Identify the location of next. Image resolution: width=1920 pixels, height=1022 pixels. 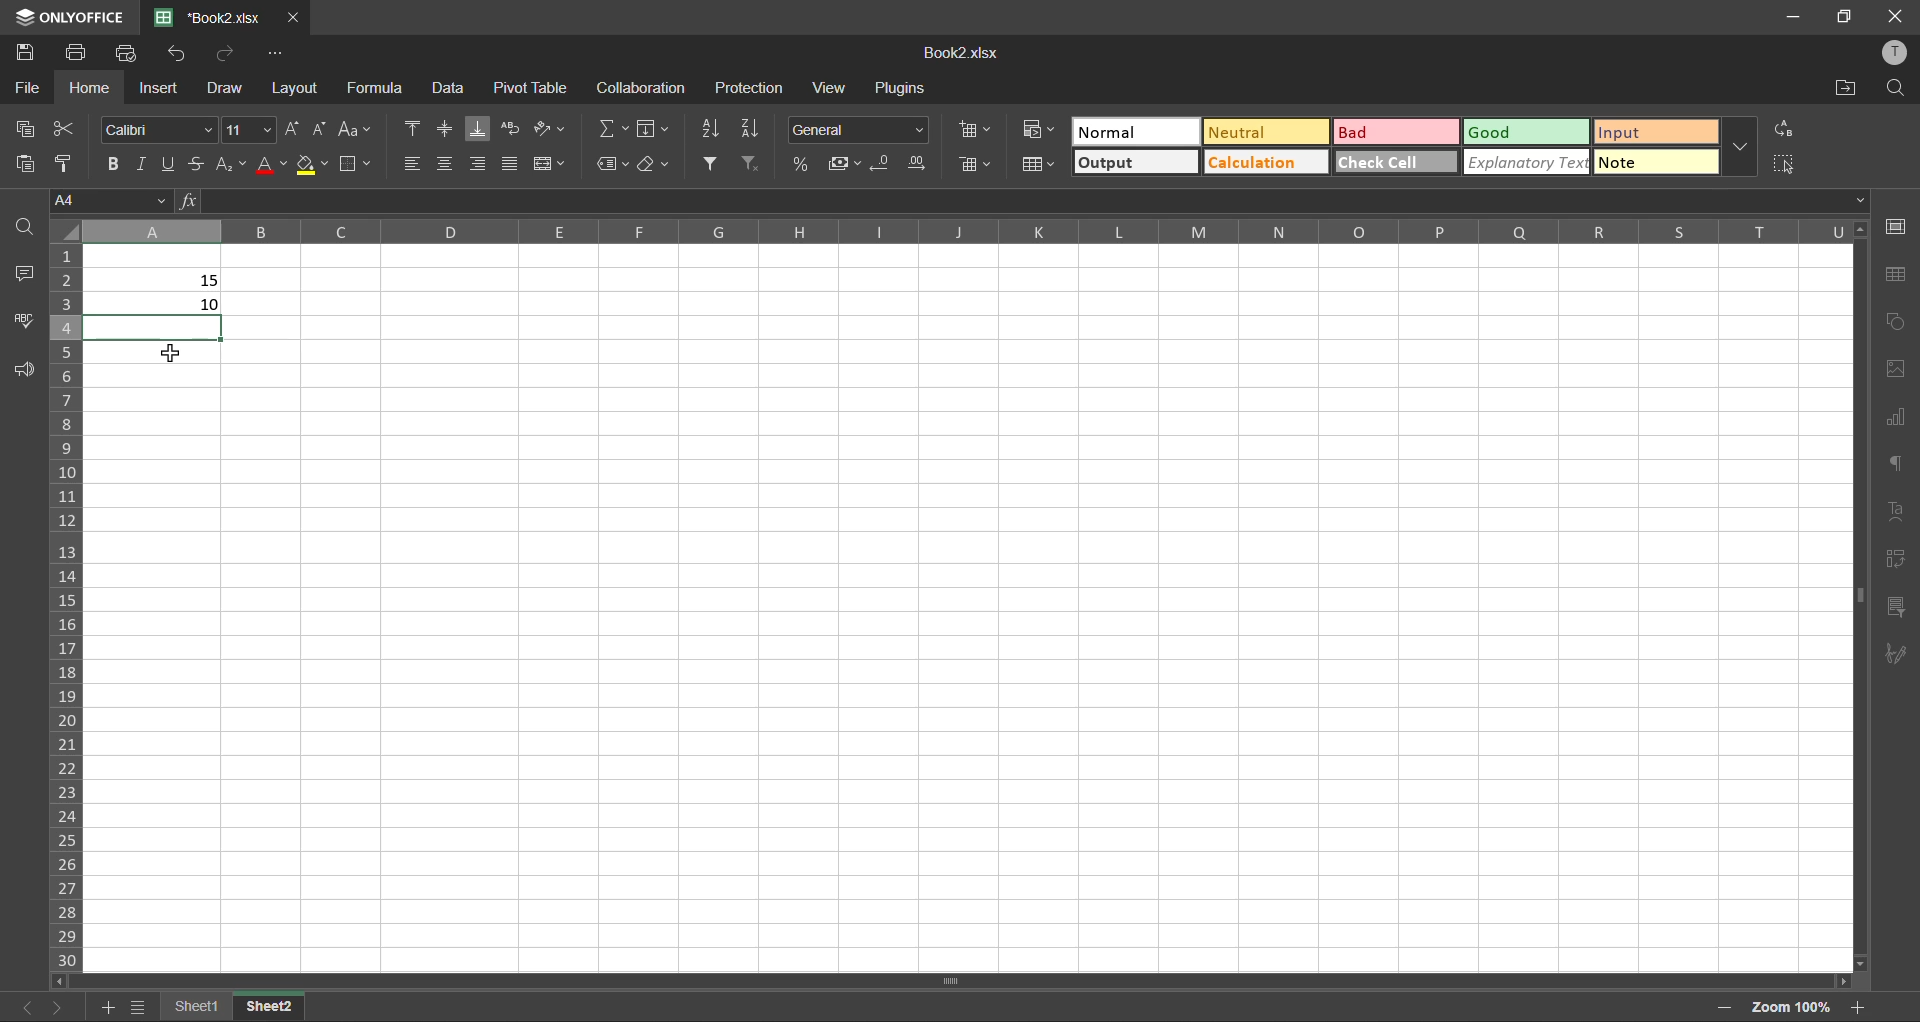
(58, 1006).